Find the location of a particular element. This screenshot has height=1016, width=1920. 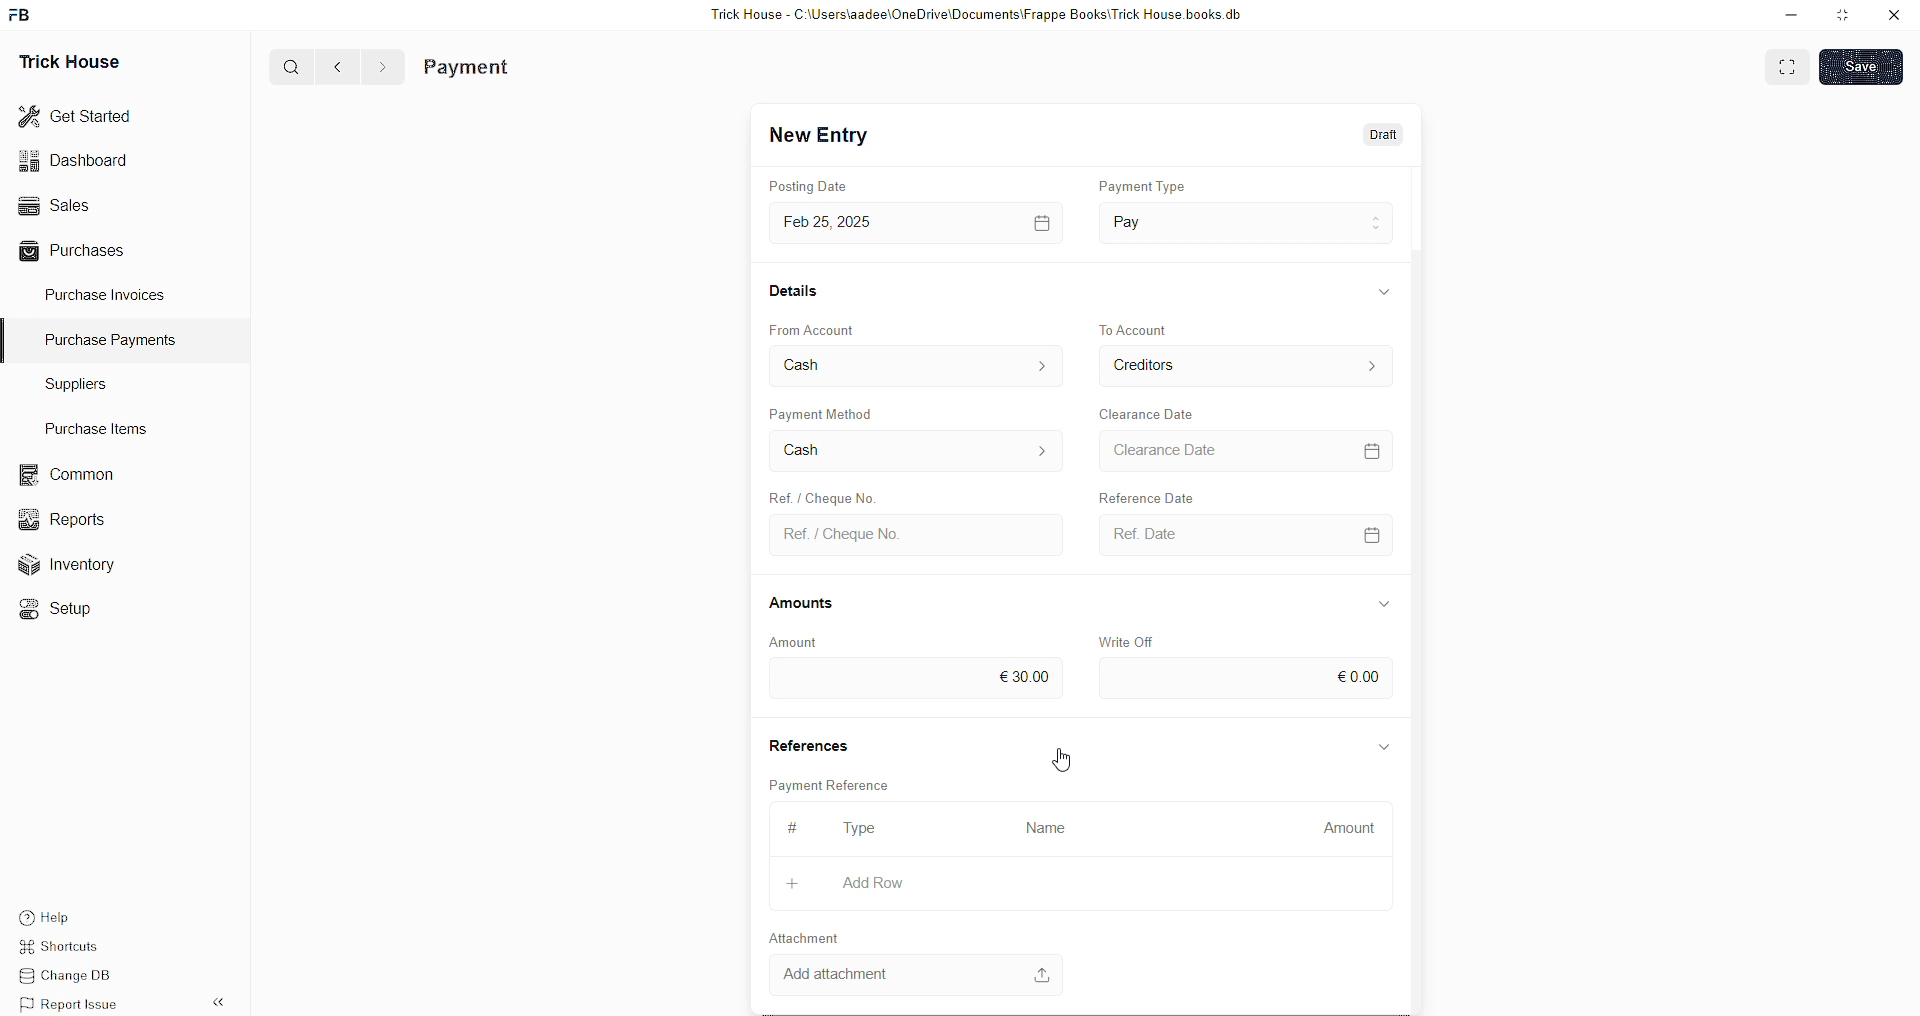

Payment Reference is located at coordinates (833, 784).